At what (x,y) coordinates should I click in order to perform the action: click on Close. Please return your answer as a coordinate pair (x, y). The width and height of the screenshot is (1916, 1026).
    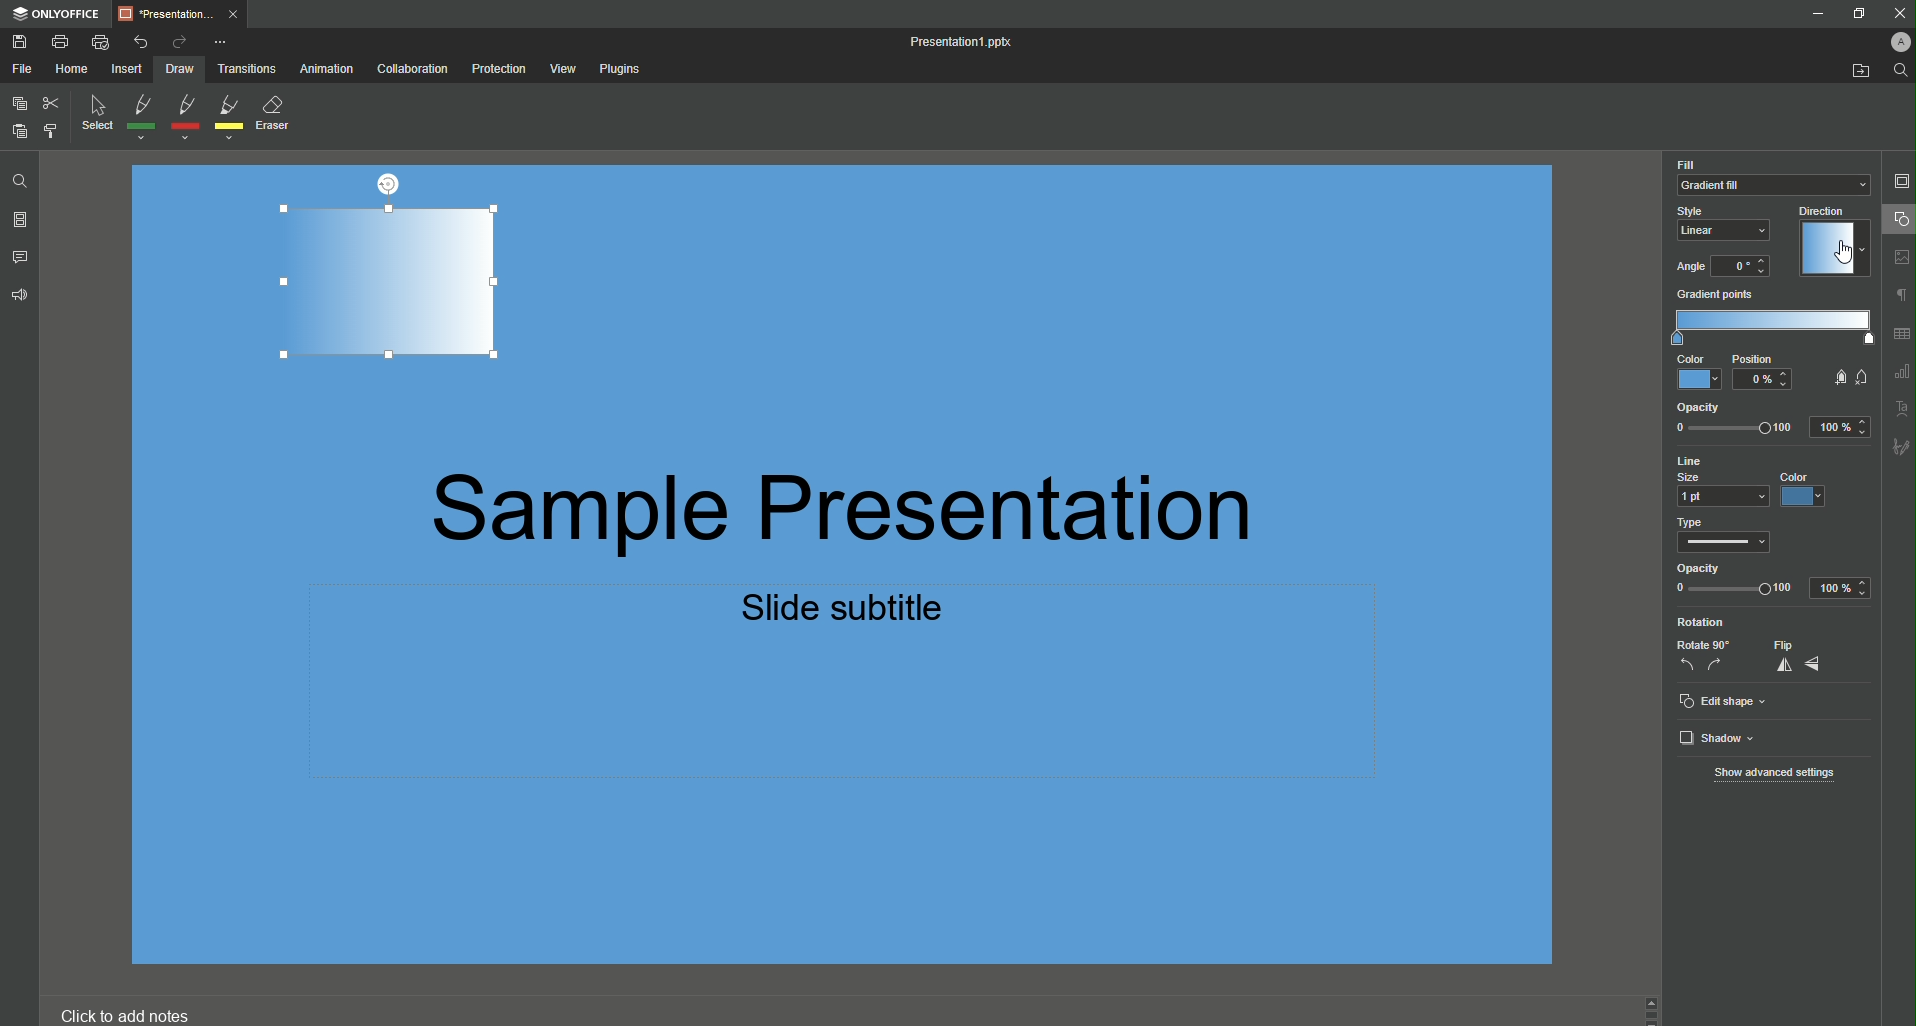
    Looking at the image, I should click on (1895, 13).